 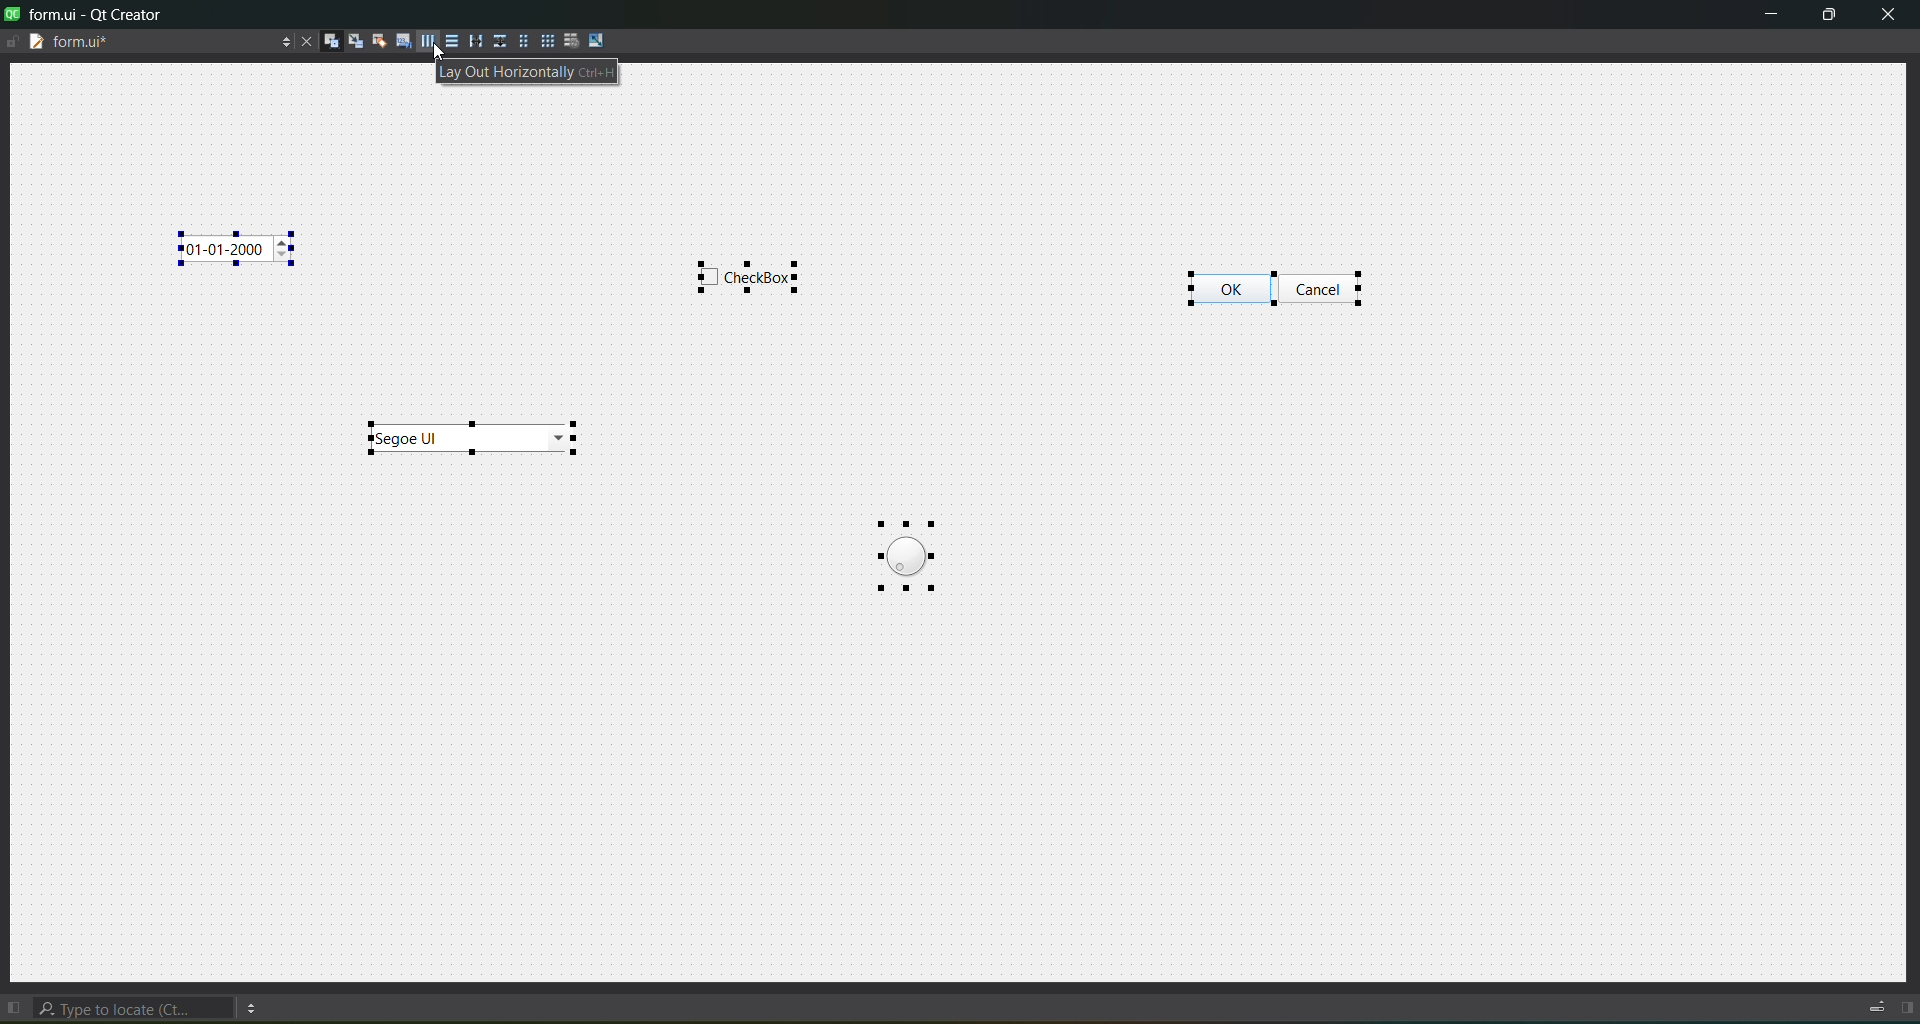 What do you see at coordinates (15, 45) in the screenshot?
I see `writable` at bounding box center [15, 45].